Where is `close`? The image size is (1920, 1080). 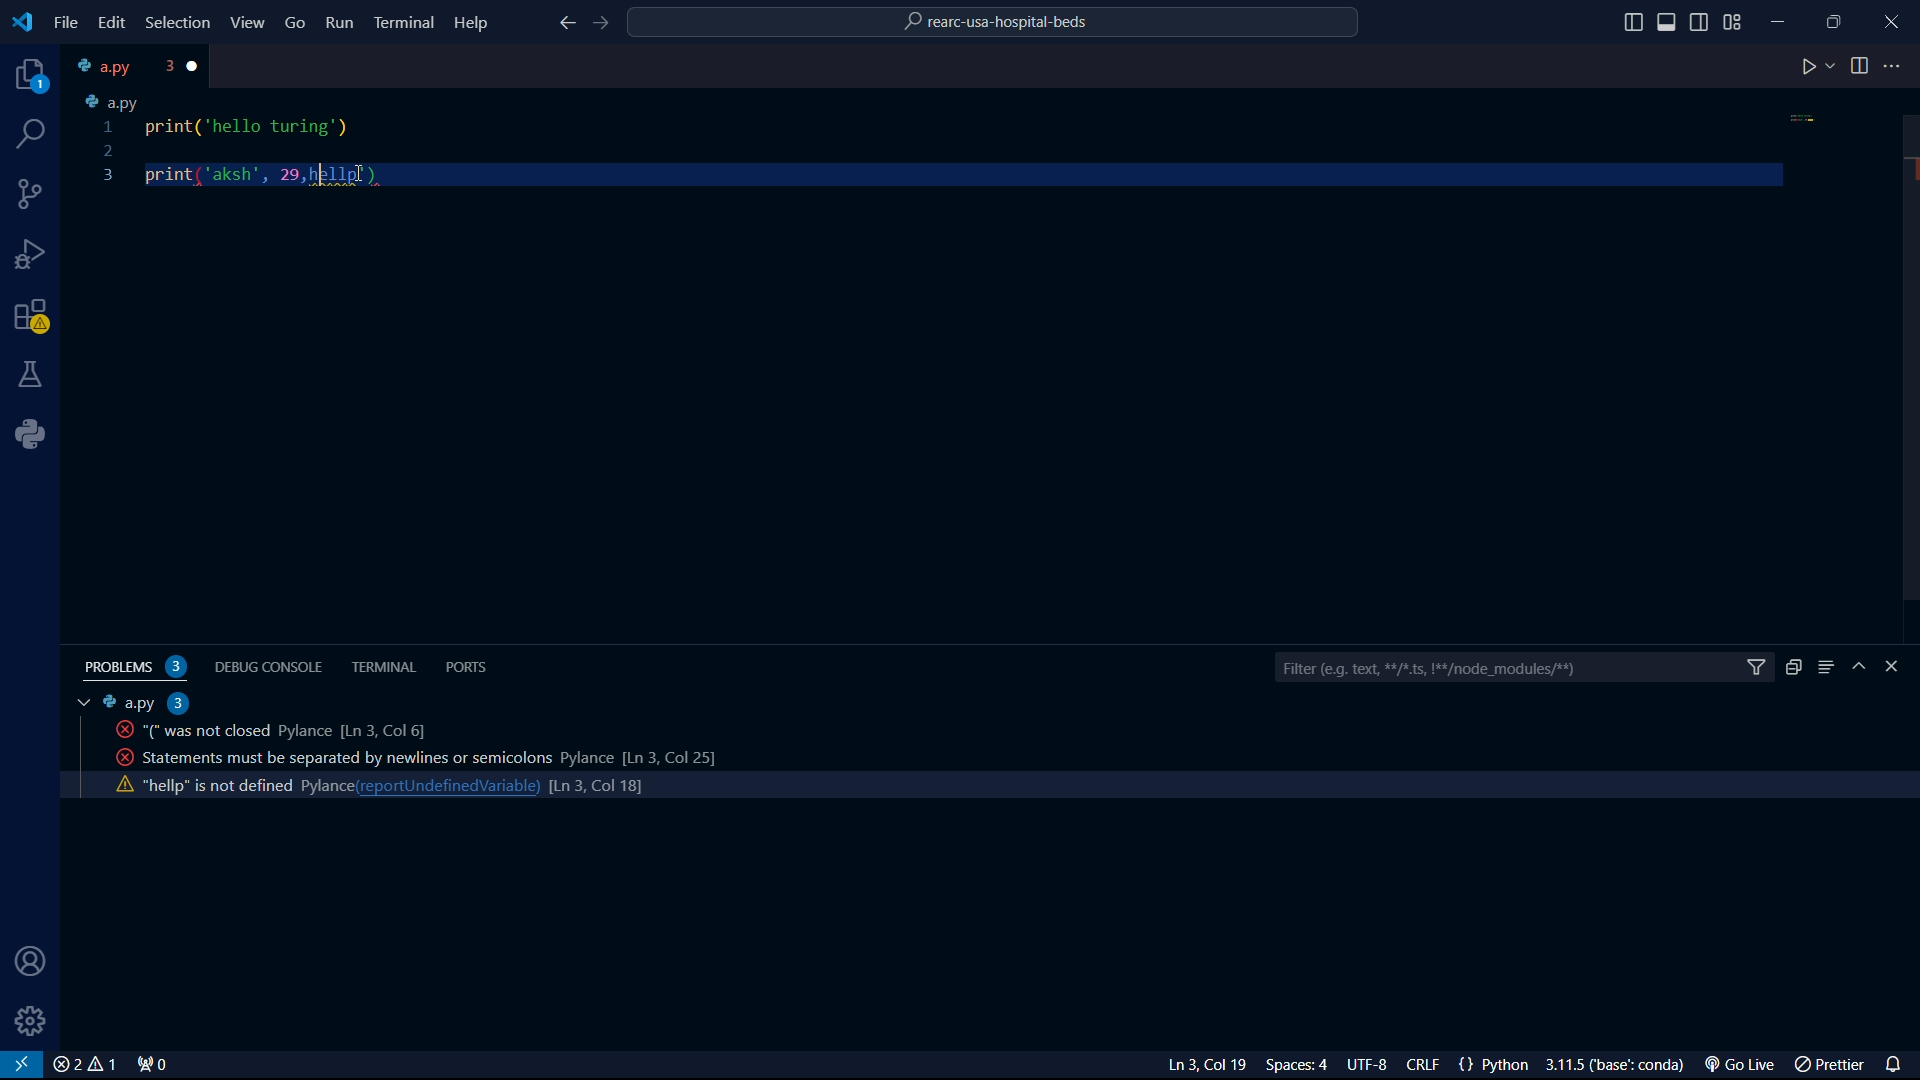 close is located at coordinates (197, 66).